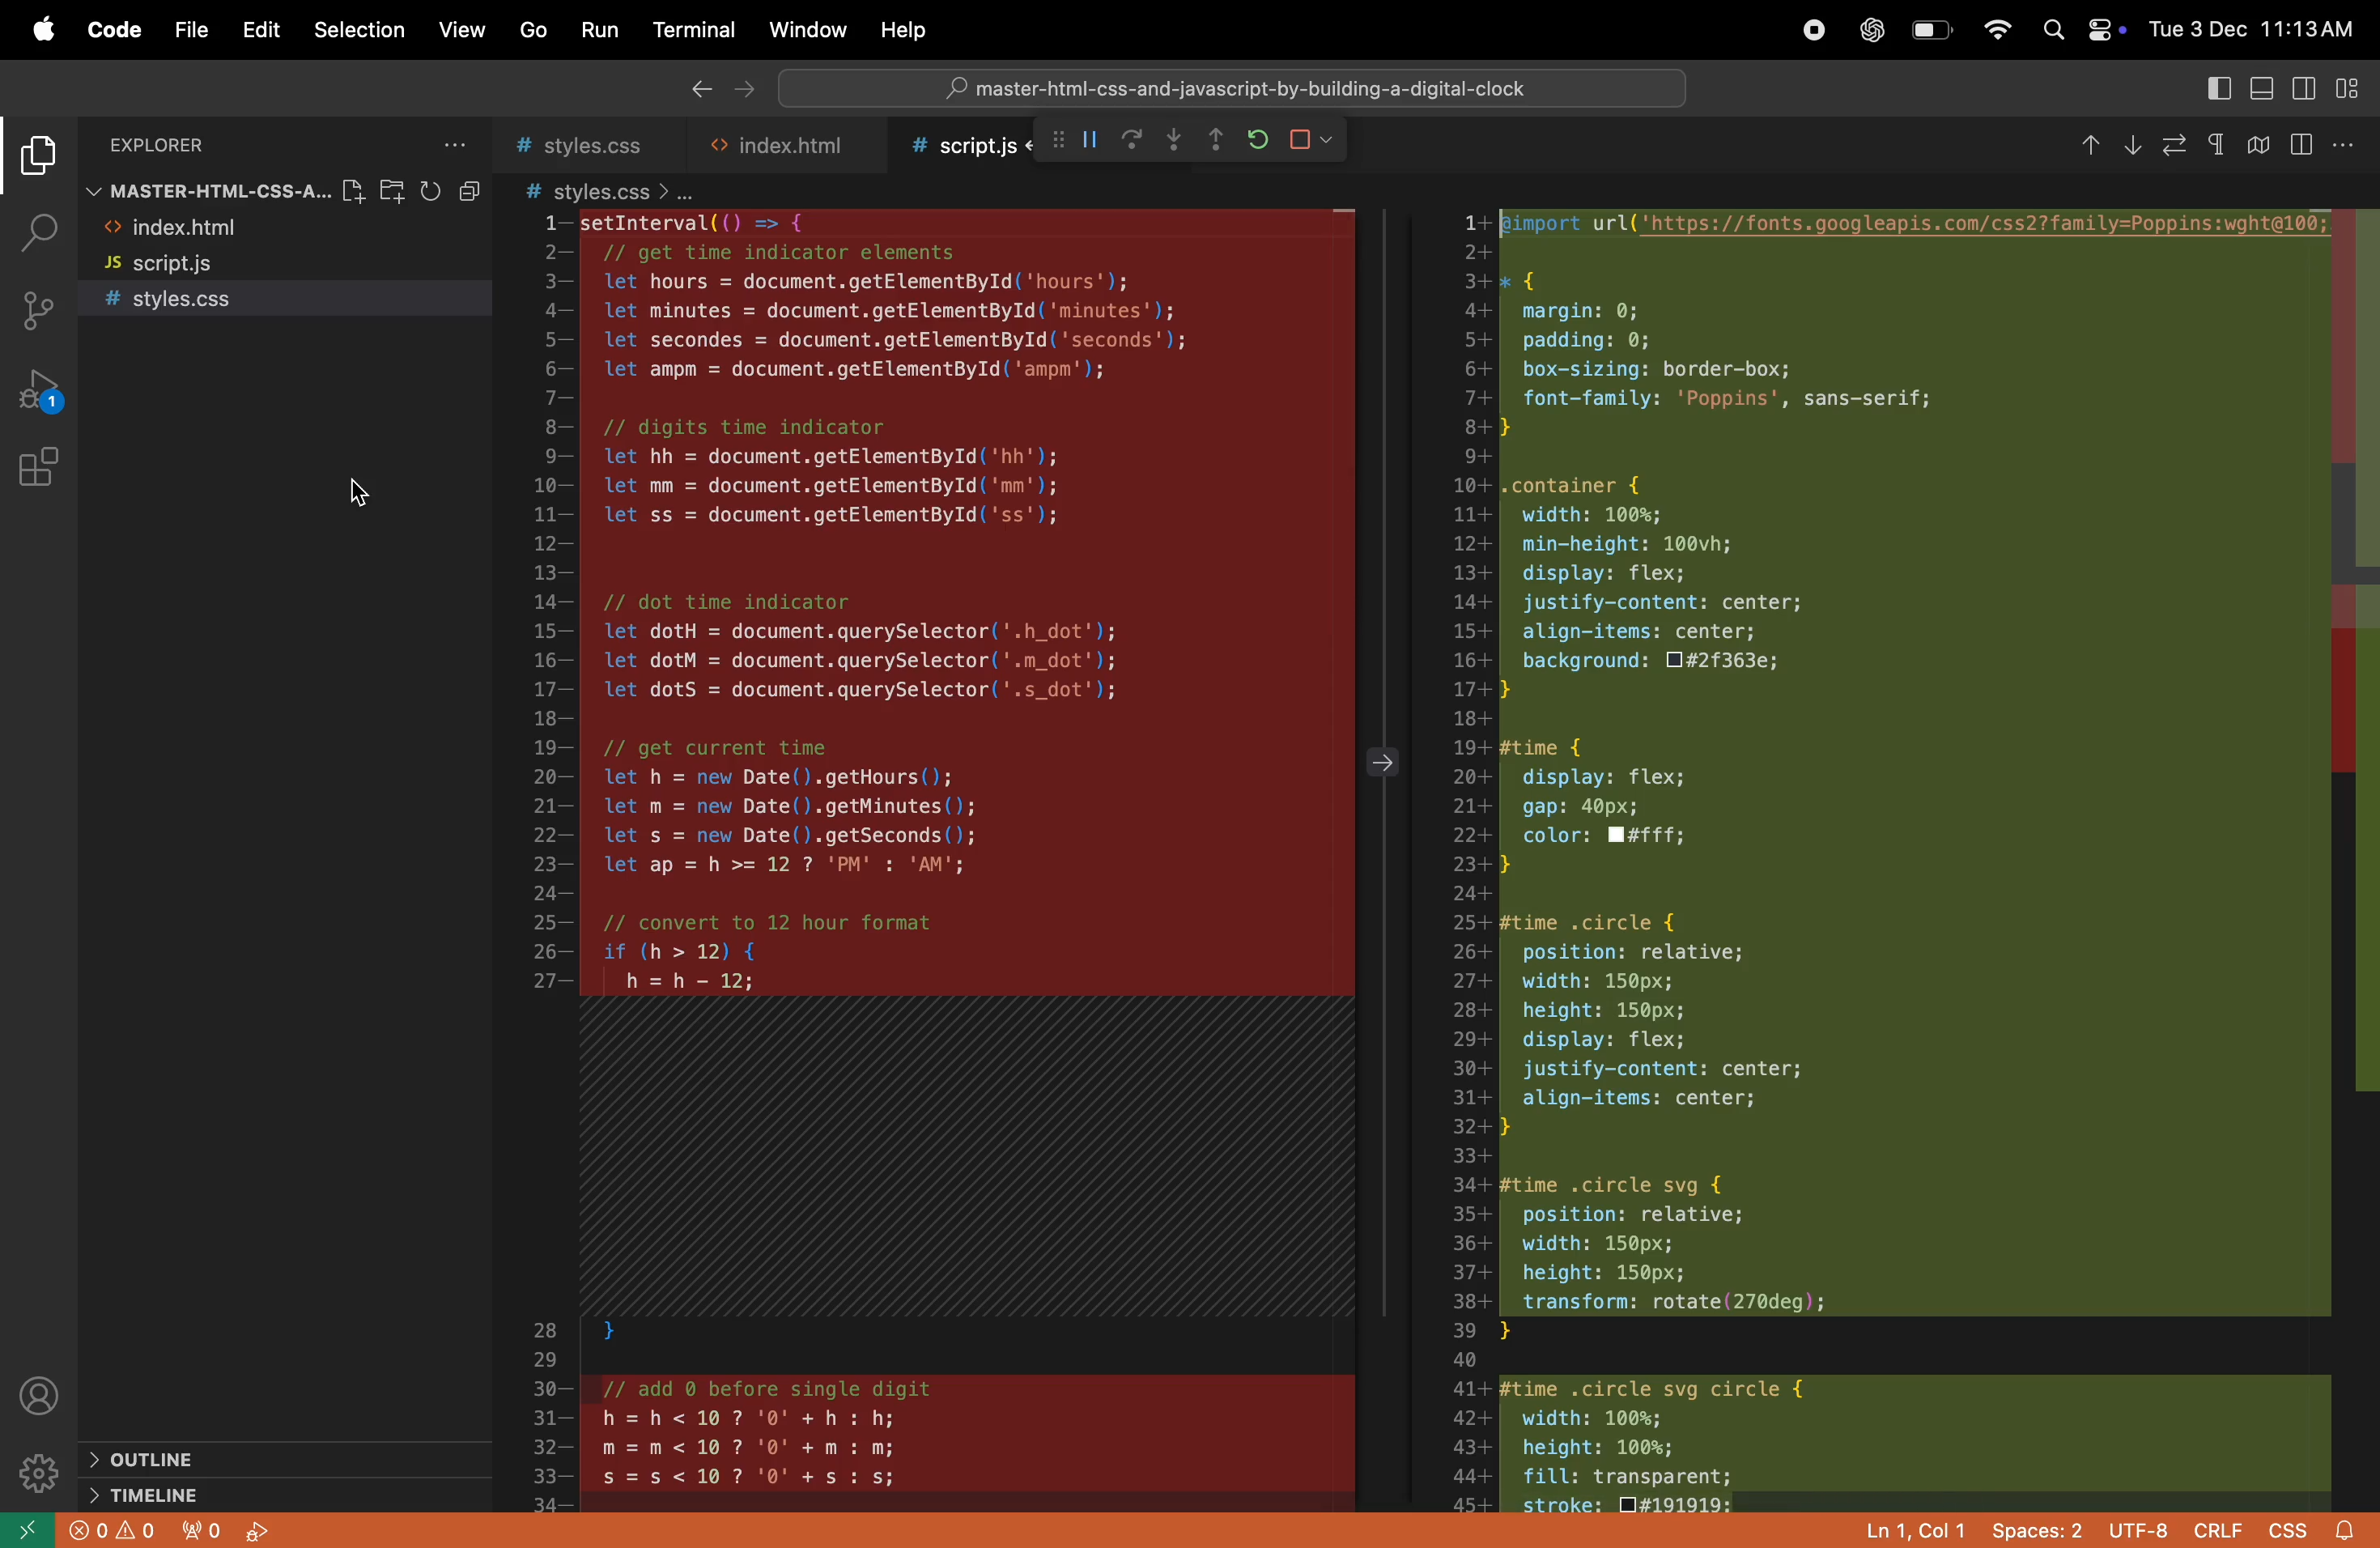 This screenshot has width=2380, height=1548. I want to click on view, so click(460, 29).